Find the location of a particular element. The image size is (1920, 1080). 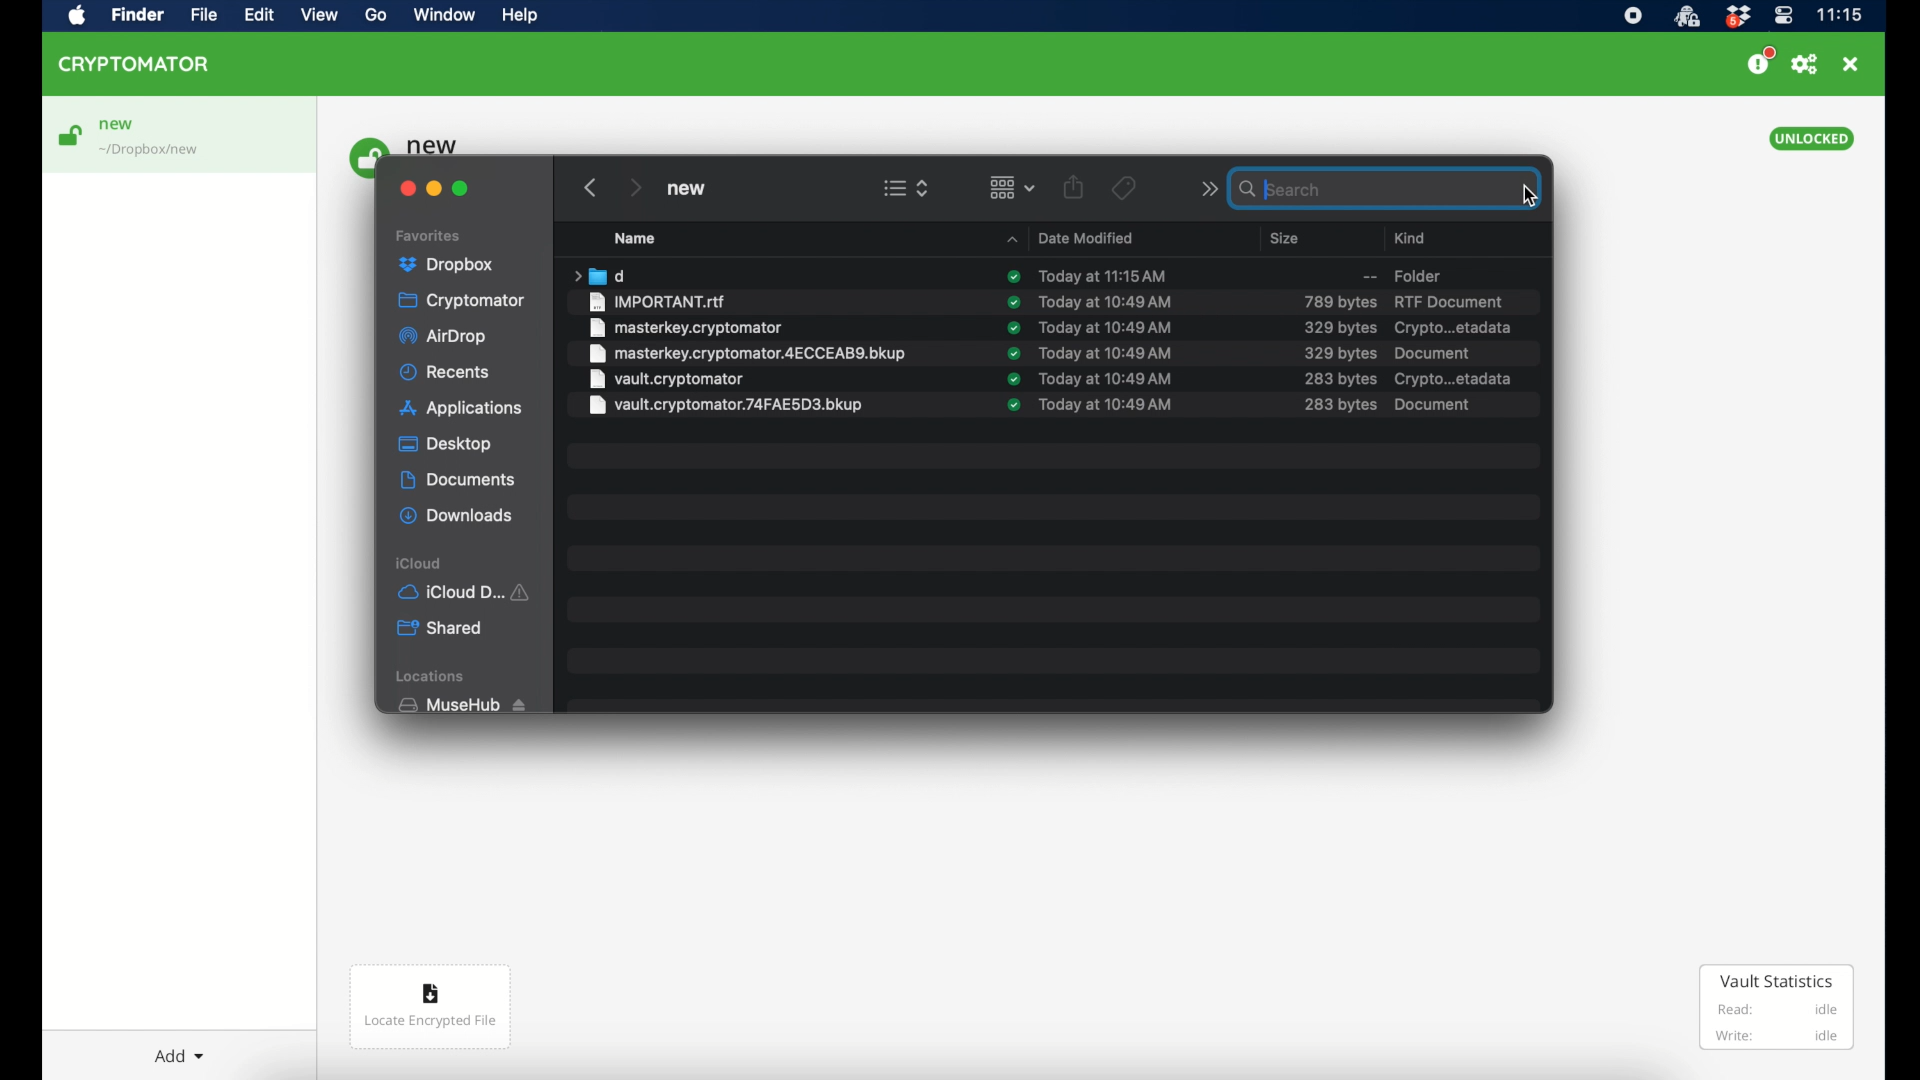

iCloud is located at coordinates (467, 592).